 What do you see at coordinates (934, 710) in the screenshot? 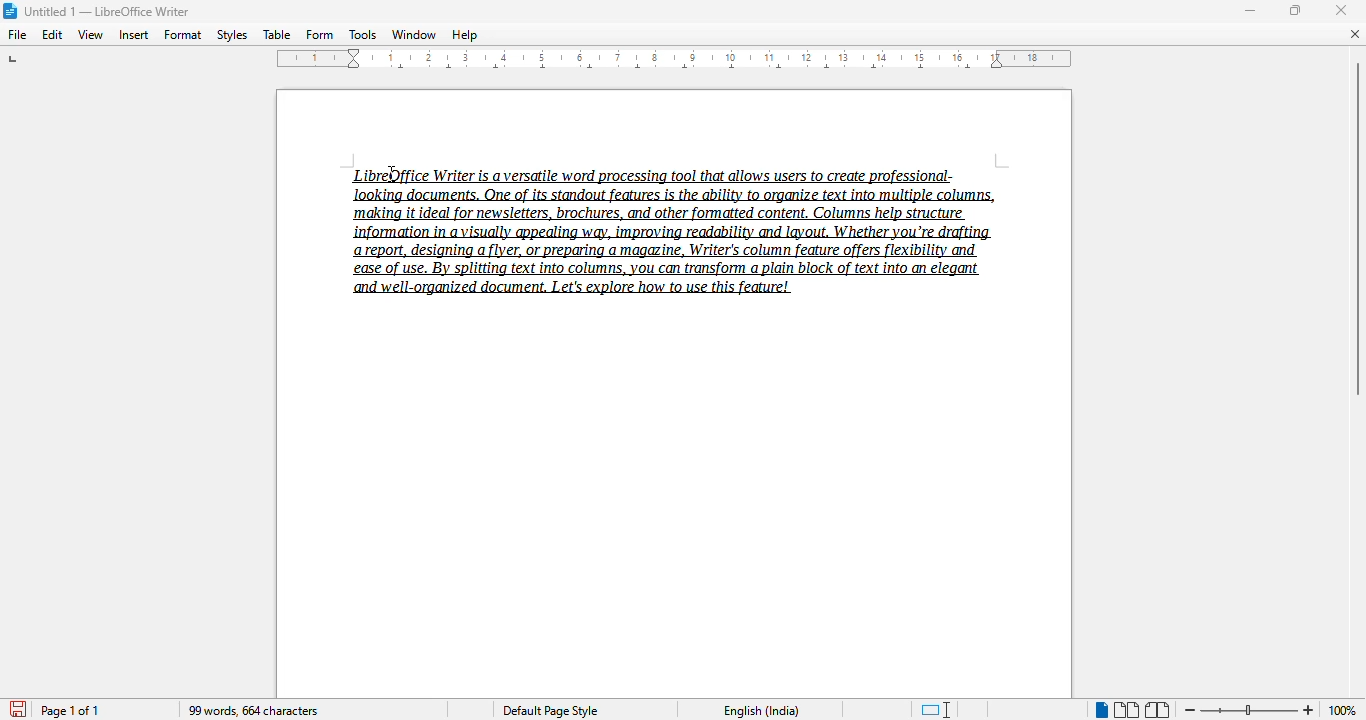
I see `standard selection` at bounding box center [934, 710].